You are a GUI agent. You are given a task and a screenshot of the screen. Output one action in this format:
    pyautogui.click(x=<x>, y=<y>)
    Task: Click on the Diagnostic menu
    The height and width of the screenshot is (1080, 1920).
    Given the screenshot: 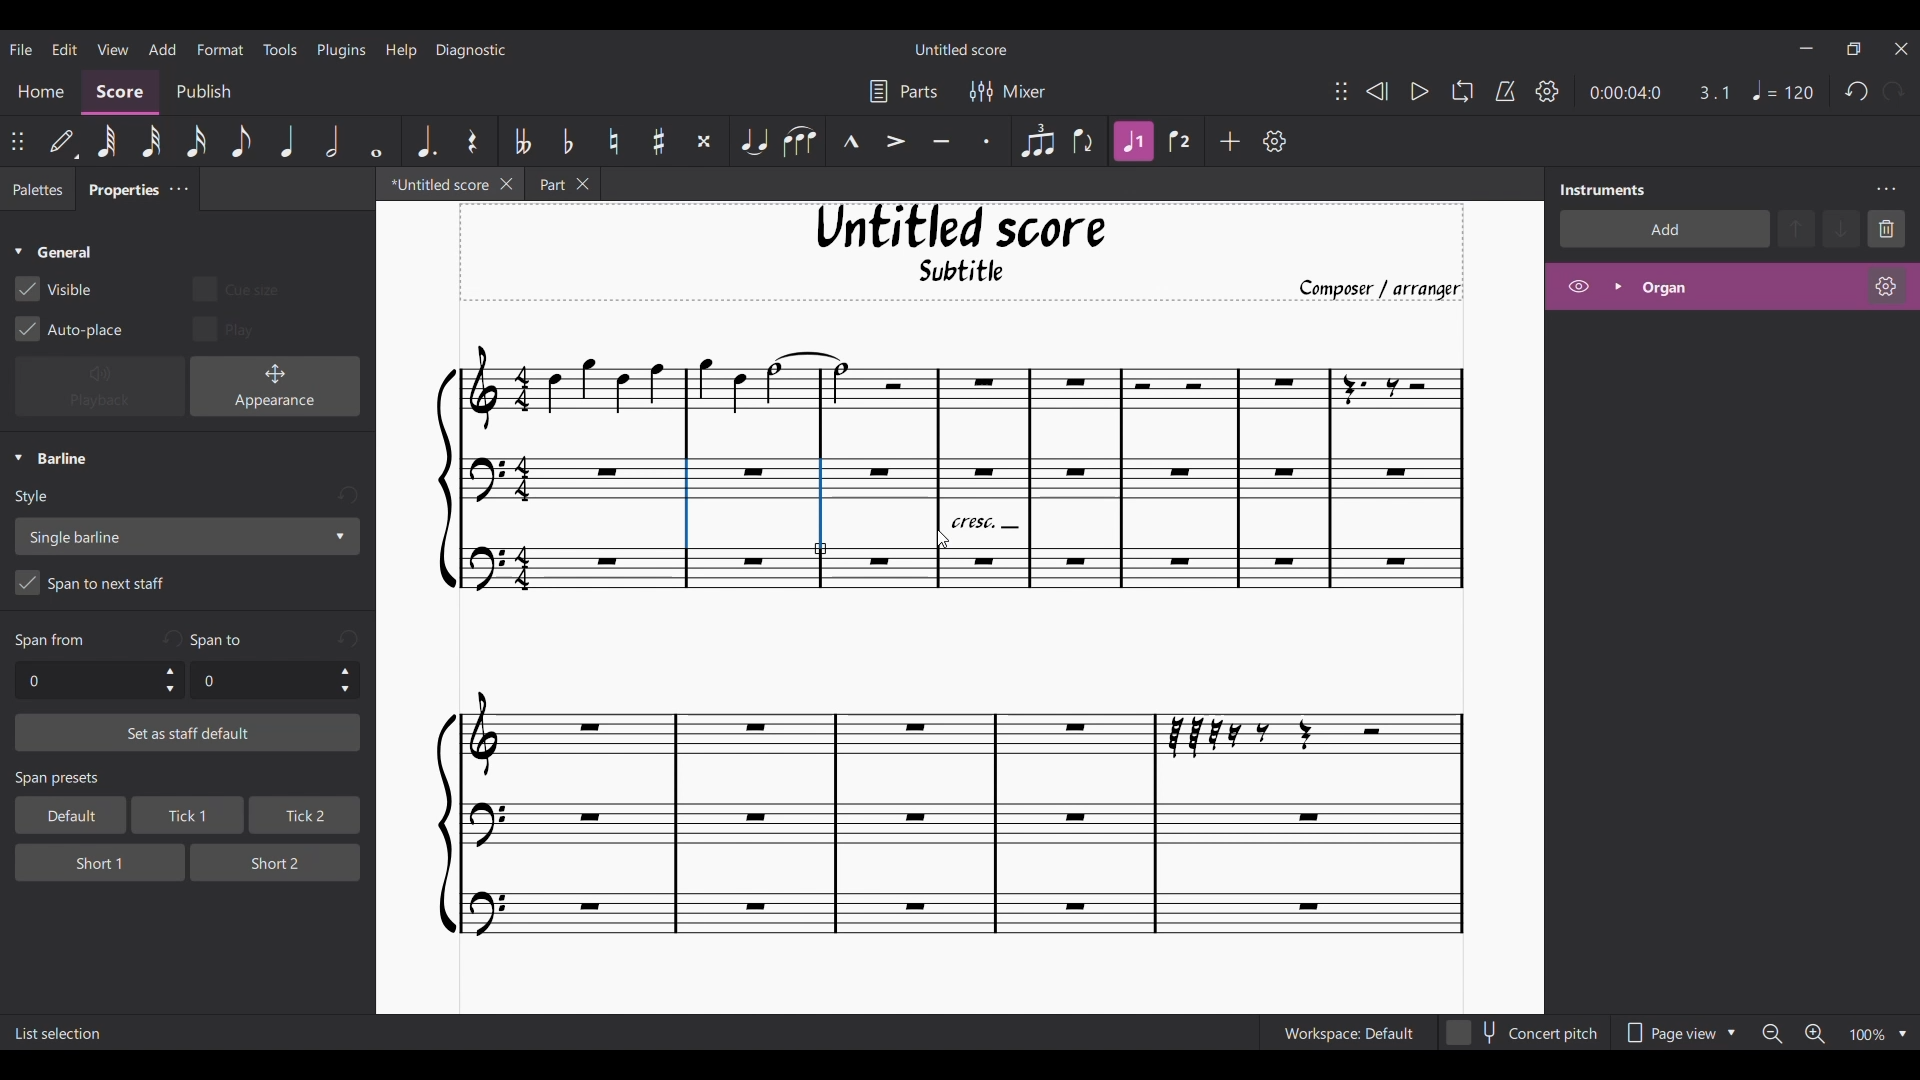 What is the action you would take?
    pyautogui.click(x=472, y=49)
    